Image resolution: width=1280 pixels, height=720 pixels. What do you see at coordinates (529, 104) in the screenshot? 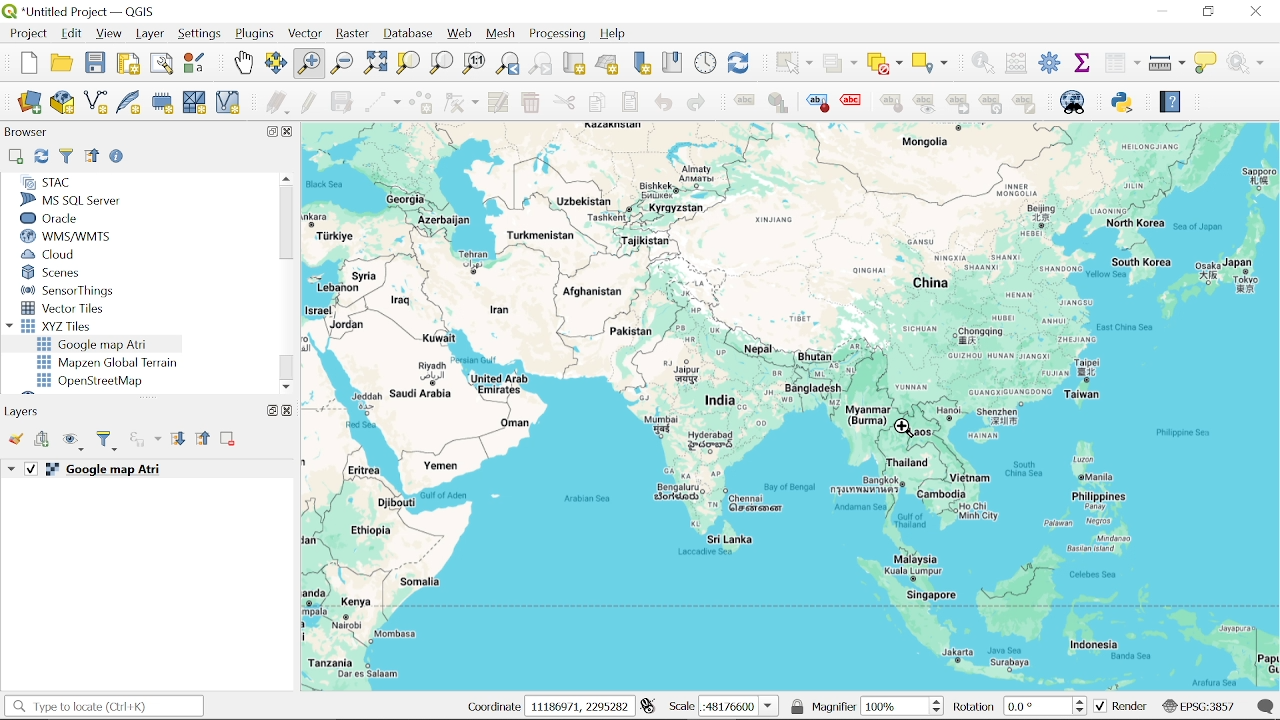
I see `Delete selected` at bounding box center [529, 104].